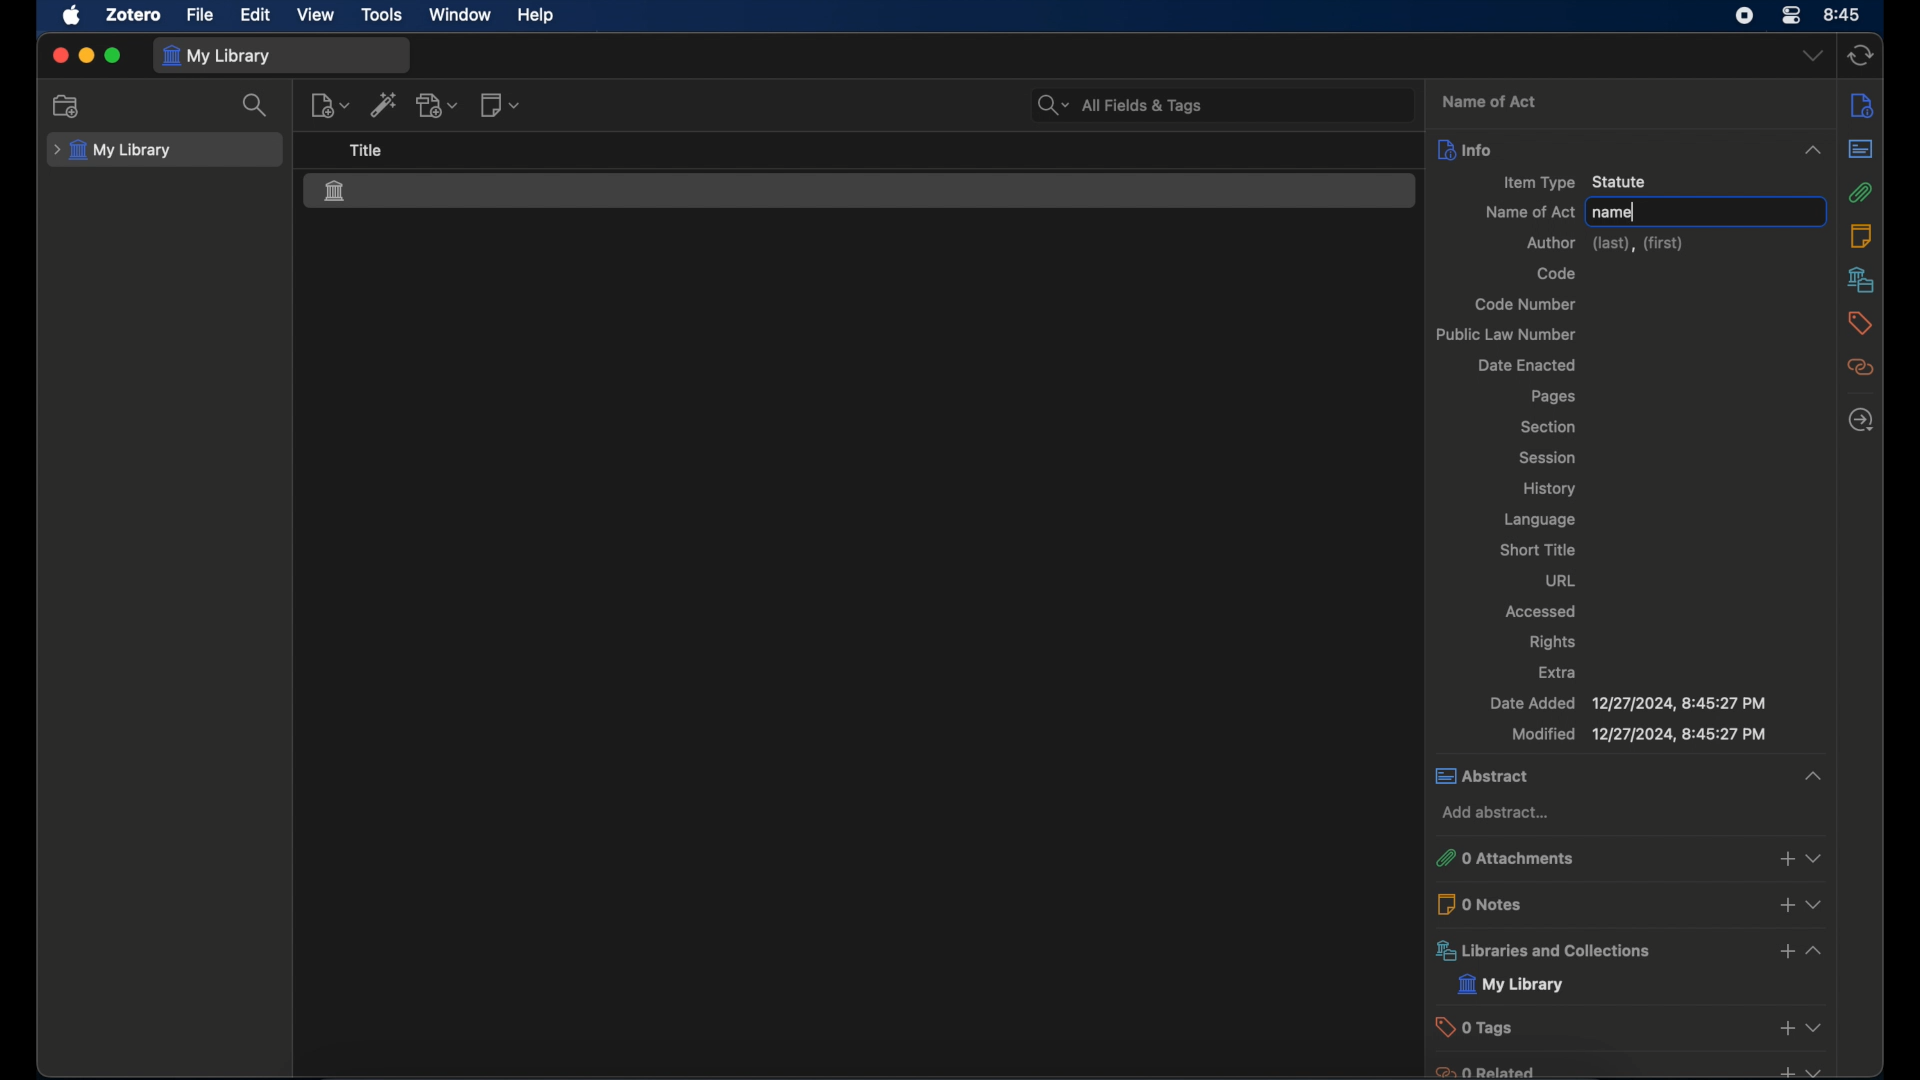  Describe the element at coordinates (1811, 1027) in the screenshot. I see `dropdown` at that location.